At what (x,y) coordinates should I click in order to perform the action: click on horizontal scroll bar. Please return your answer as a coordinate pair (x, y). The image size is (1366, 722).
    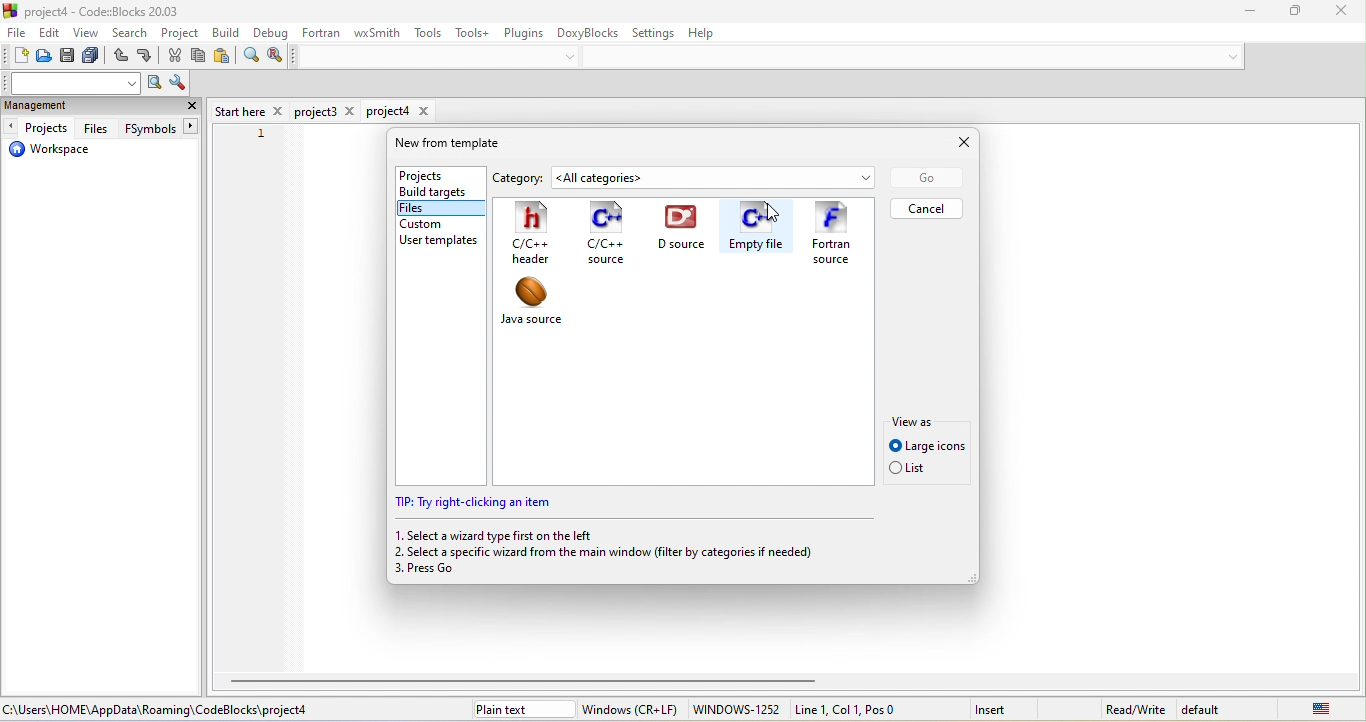
    Looking at the image, I should click on (529, 680).